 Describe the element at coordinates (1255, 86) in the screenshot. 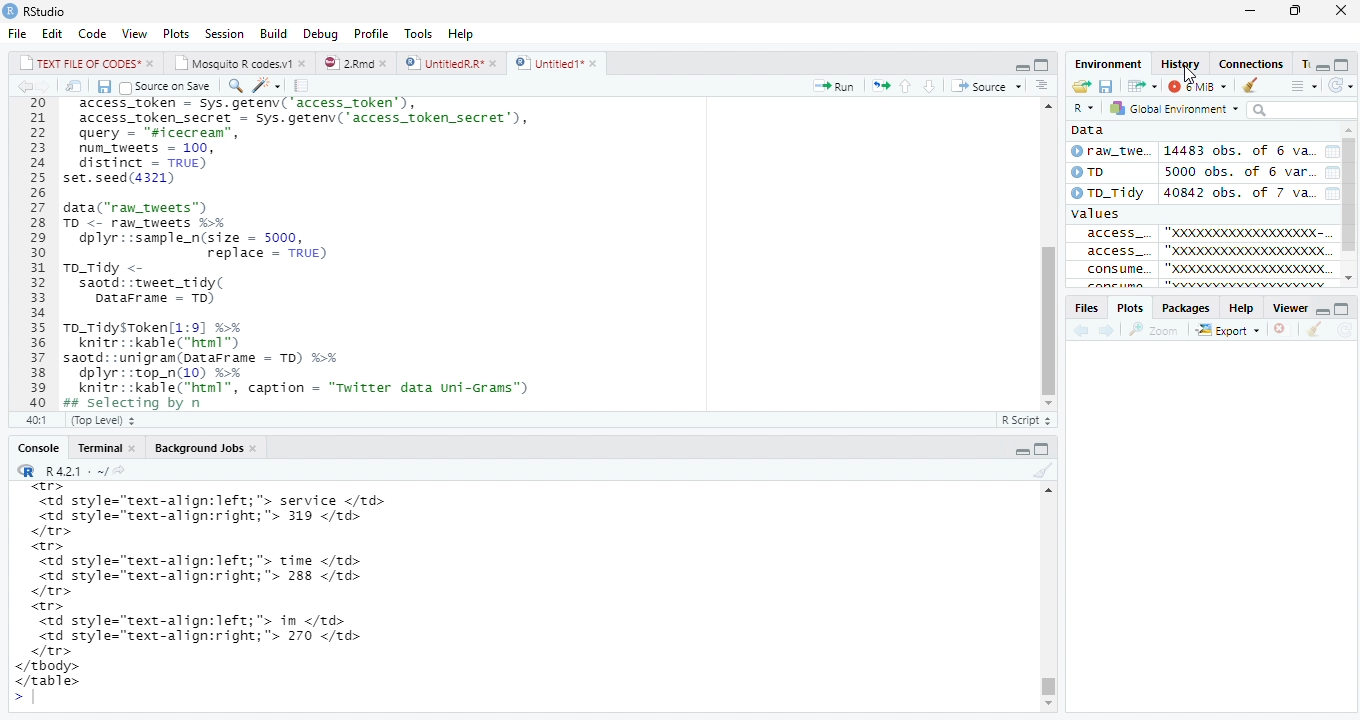

I see `clear window` at that location.